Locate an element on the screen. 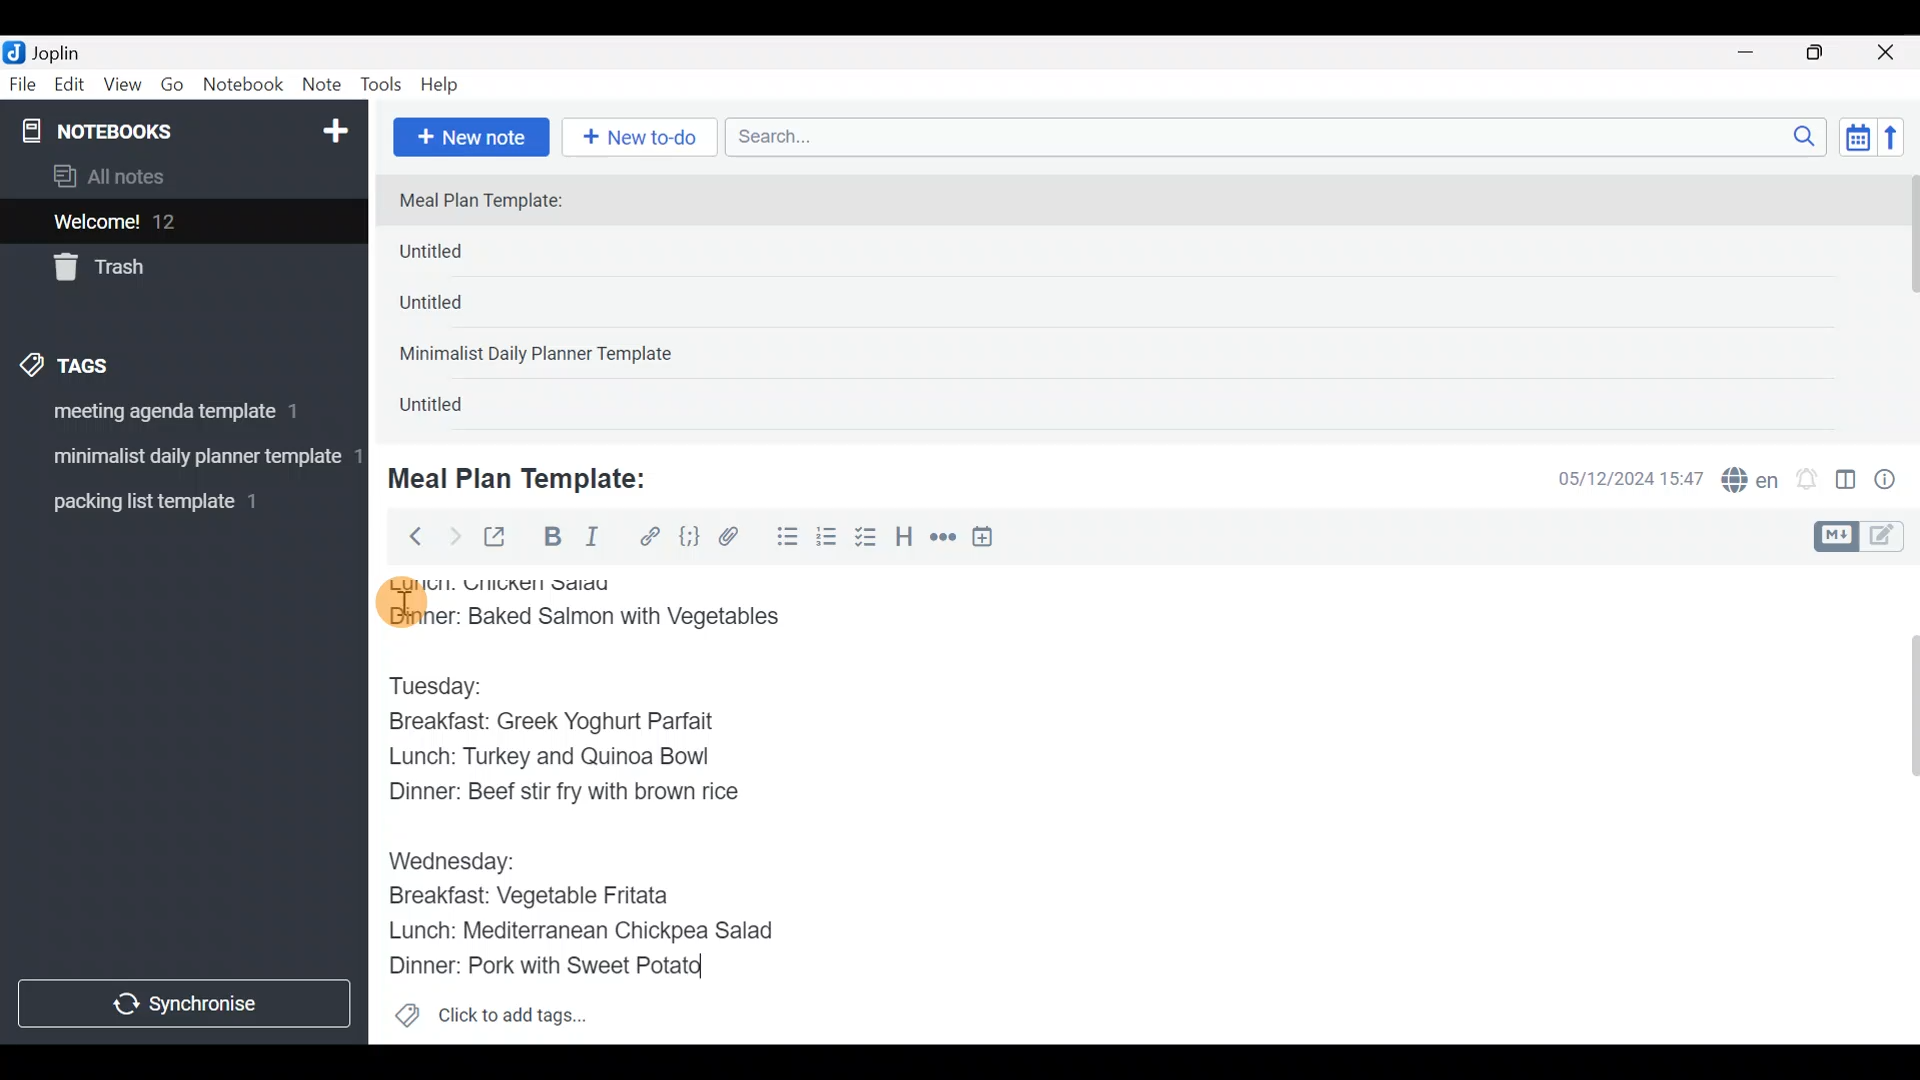 Image resolution: width=1920 pixels, height=1080 pixels. Minimize is located at coordinates (1757, 50).